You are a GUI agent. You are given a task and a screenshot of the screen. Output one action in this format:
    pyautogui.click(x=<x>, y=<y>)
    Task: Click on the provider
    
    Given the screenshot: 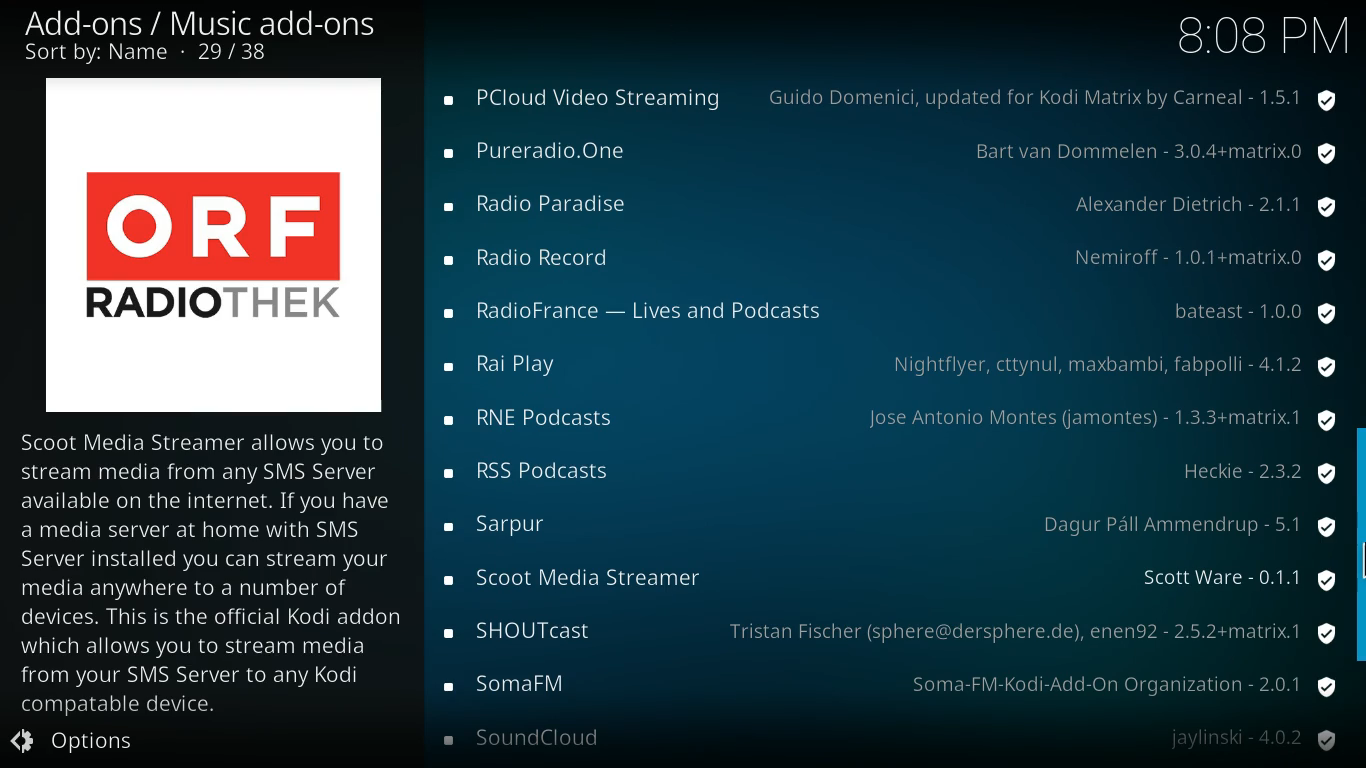 What is the action you would take?
    pyautogui.click(x=1254, y=737)
    